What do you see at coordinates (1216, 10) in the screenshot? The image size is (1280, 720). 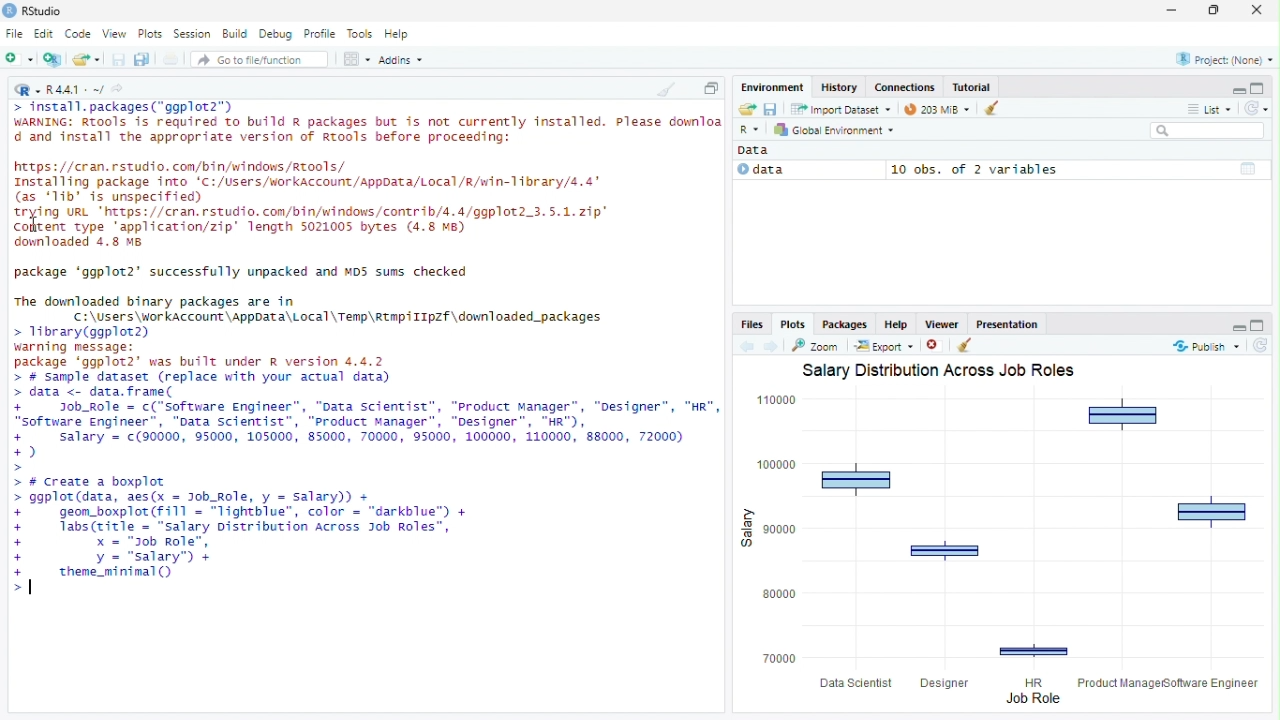 I see `Maximize` at bounding box center [1216, 10].